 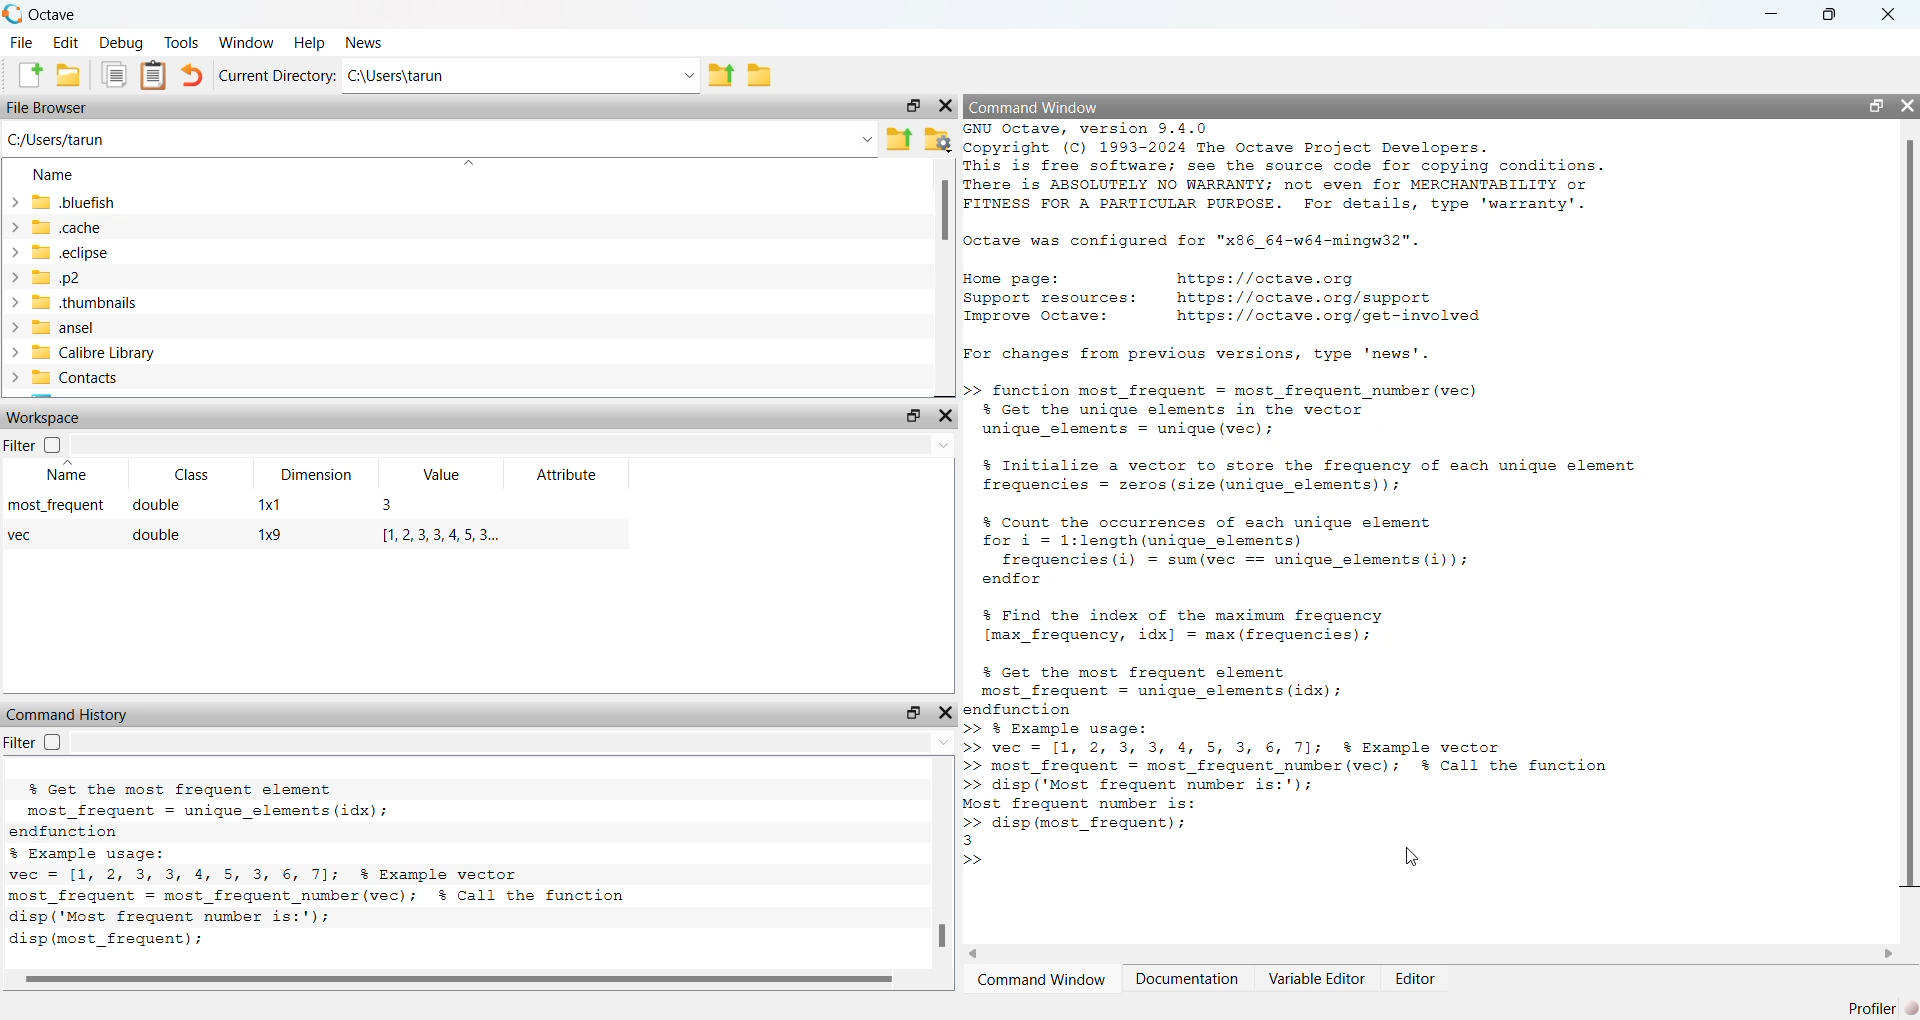 What do you see at coordinates (26, 535) in the screenshot?
I see `vec` at bounding box center [26, 535].